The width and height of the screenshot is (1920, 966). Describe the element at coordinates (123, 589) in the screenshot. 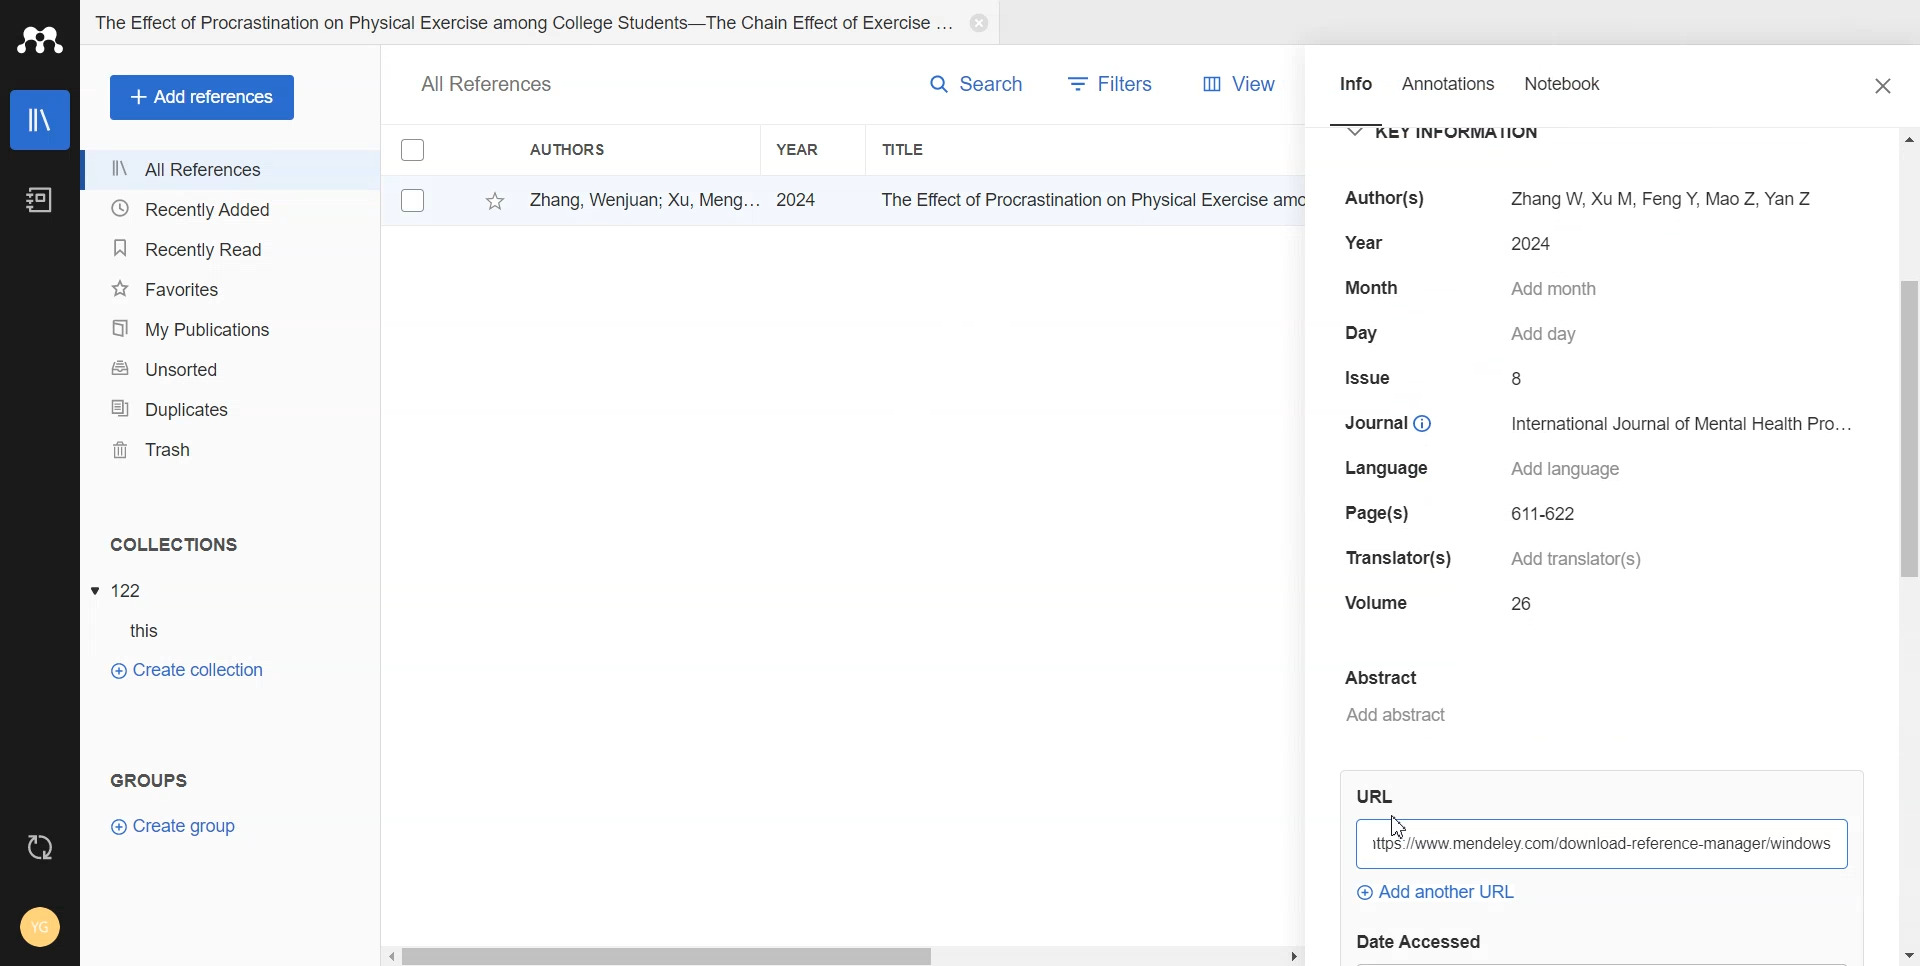

I see `File` at that location.